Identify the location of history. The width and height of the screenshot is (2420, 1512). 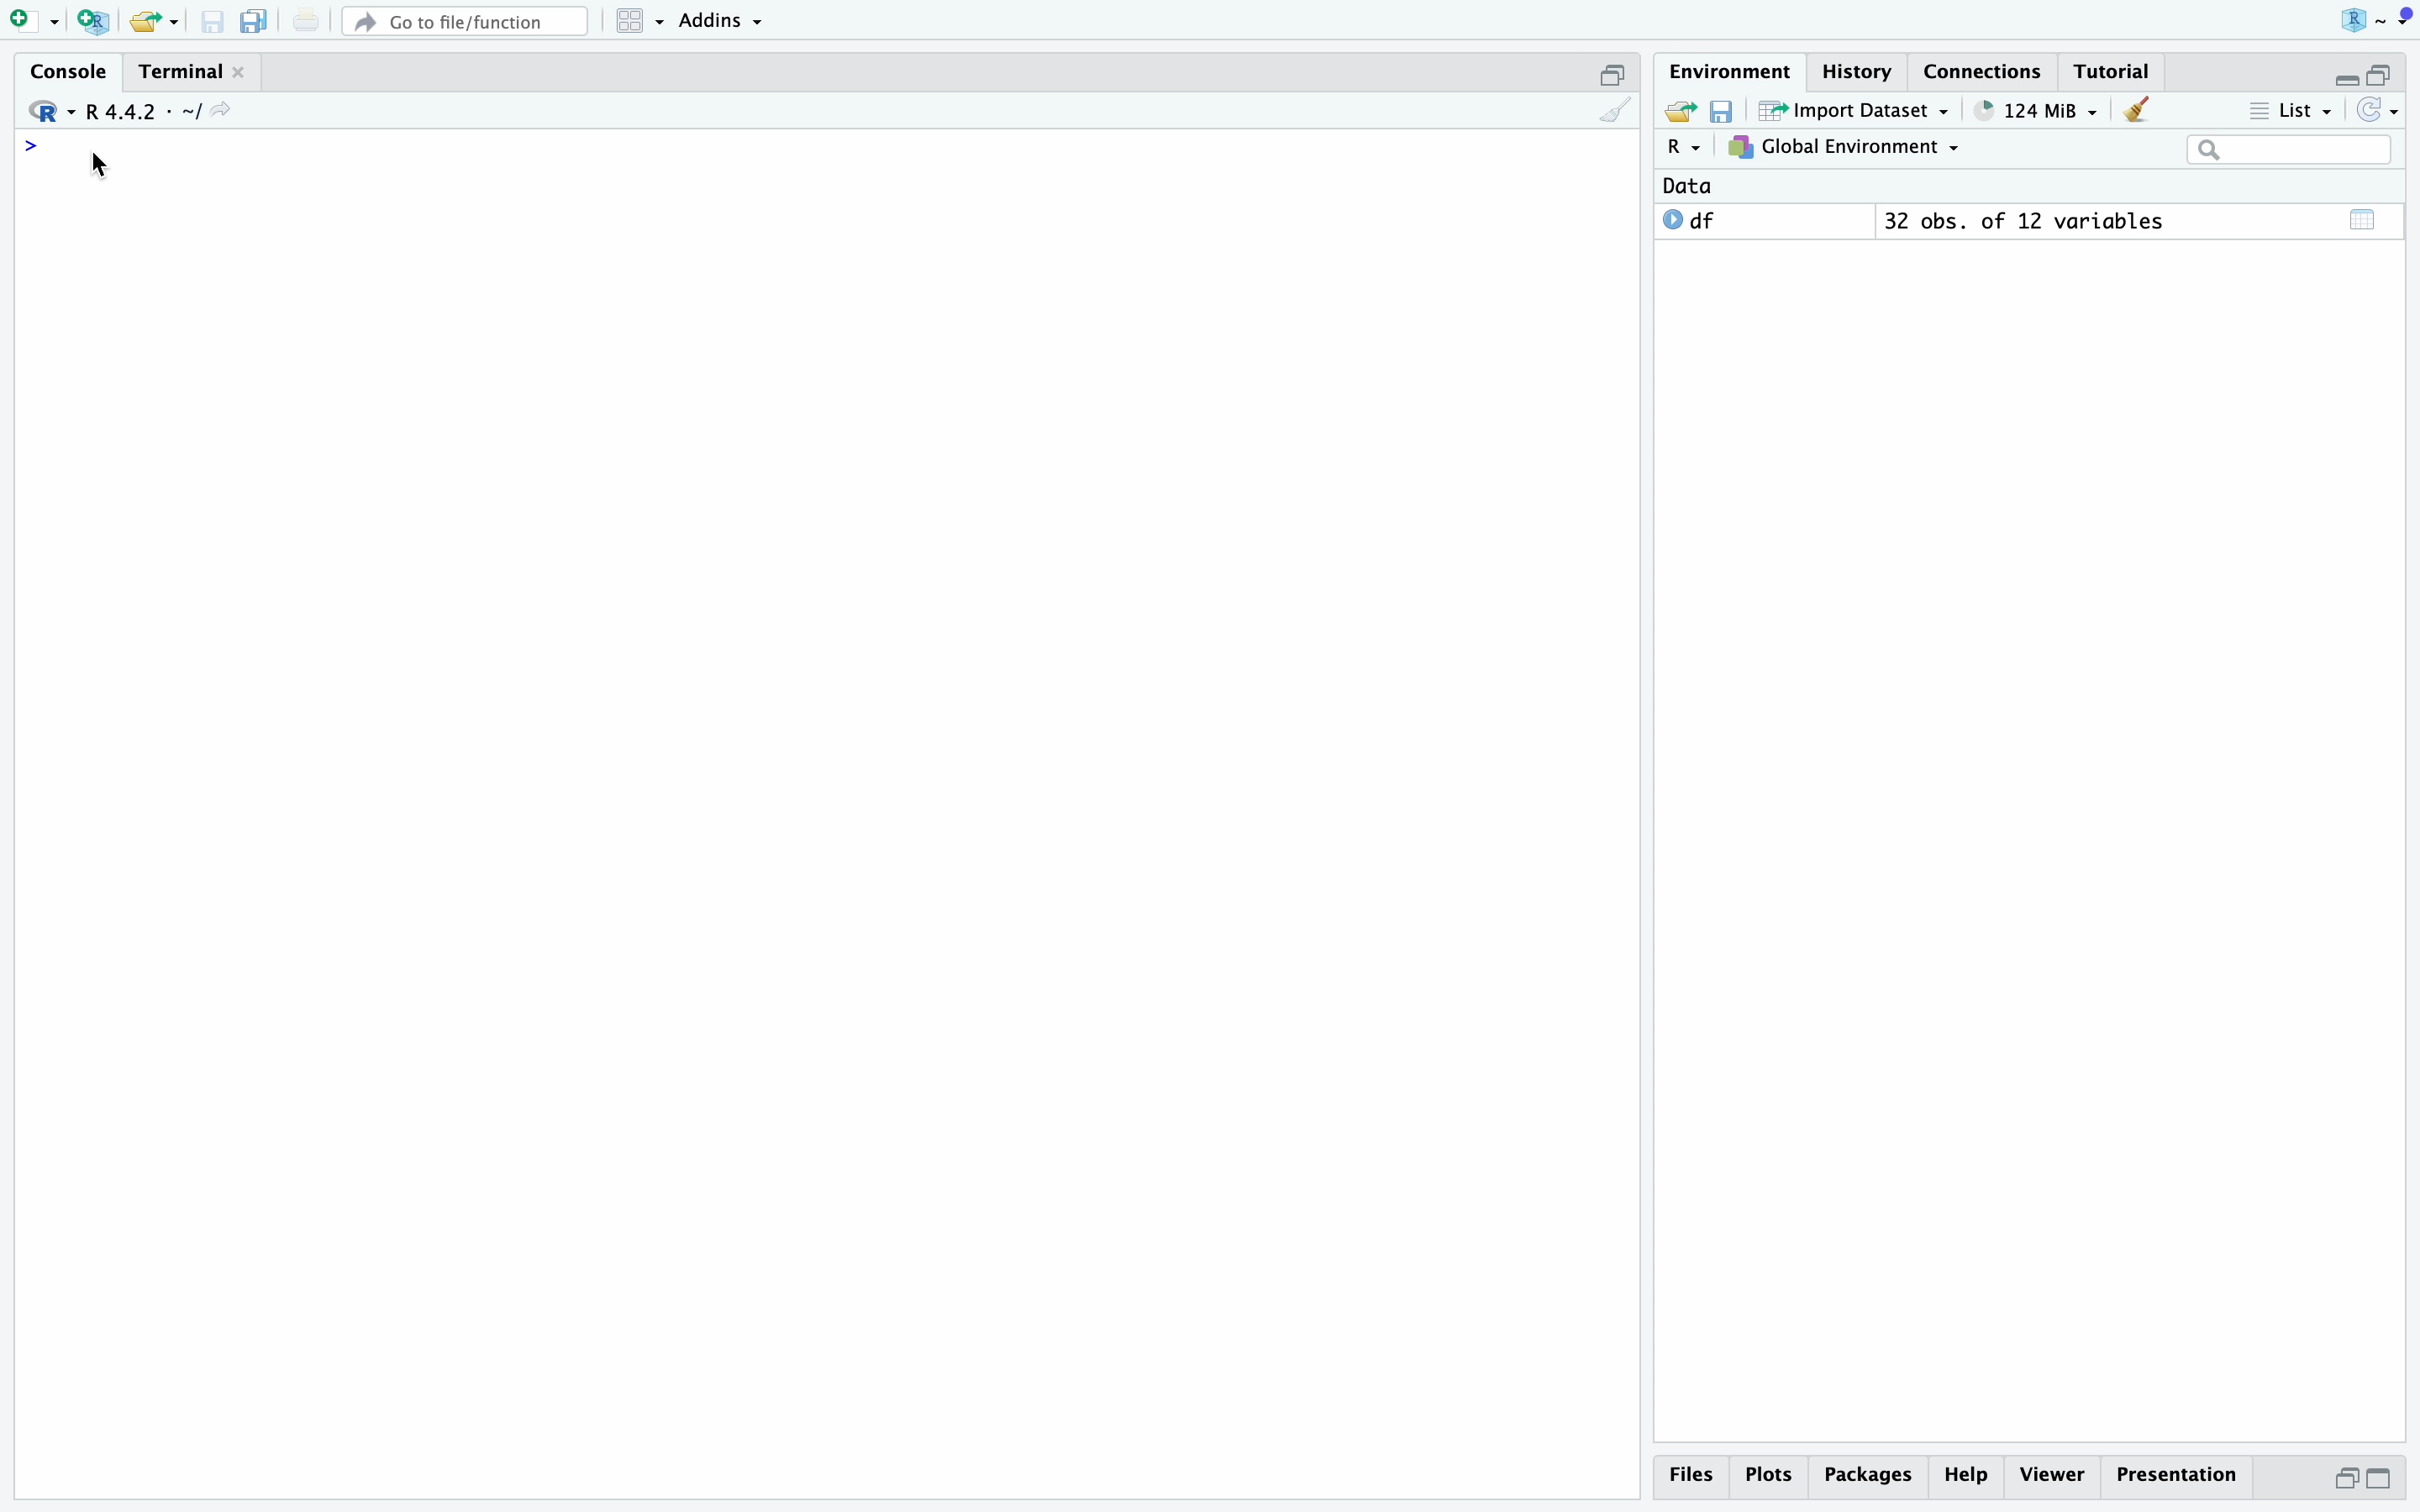
(1862, 72).